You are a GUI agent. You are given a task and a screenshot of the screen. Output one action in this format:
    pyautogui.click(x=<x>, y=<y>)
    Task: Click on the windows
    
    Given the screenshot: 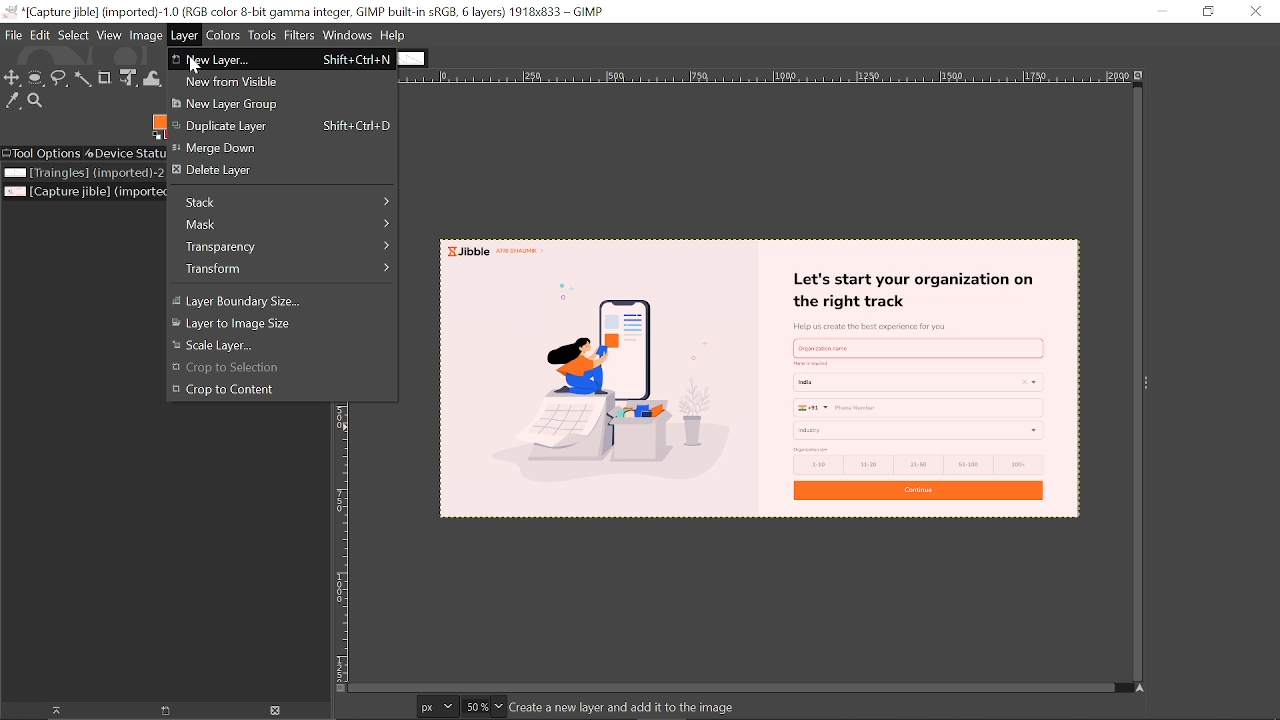 What is the action you would take?
    pyautogui.click(x=347, y=35)
    